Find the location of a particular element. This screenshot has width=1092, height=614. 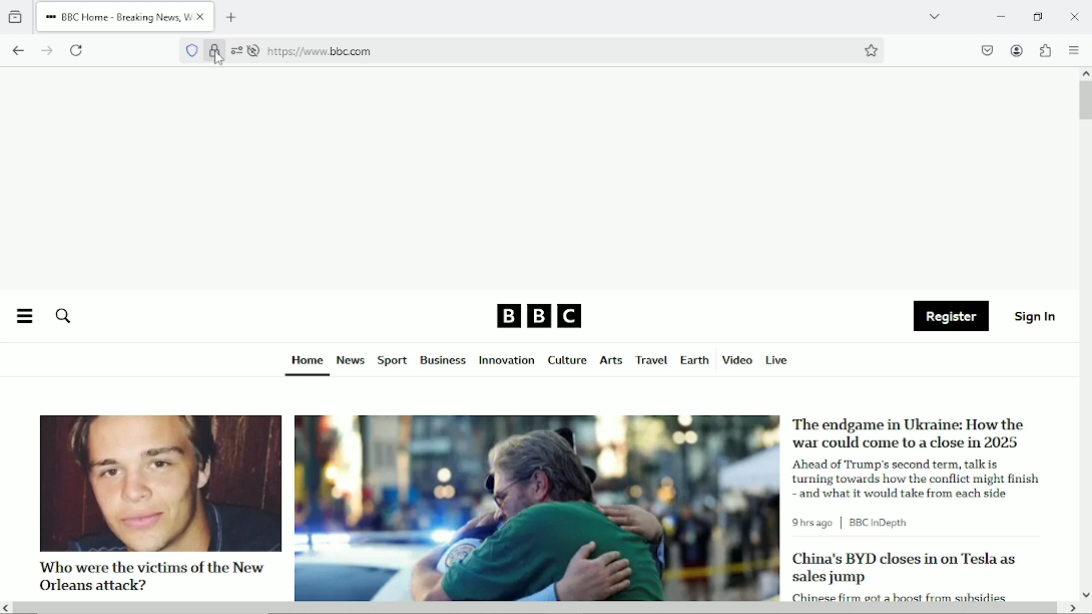

Accounts is located at coordinates (1015, 48).